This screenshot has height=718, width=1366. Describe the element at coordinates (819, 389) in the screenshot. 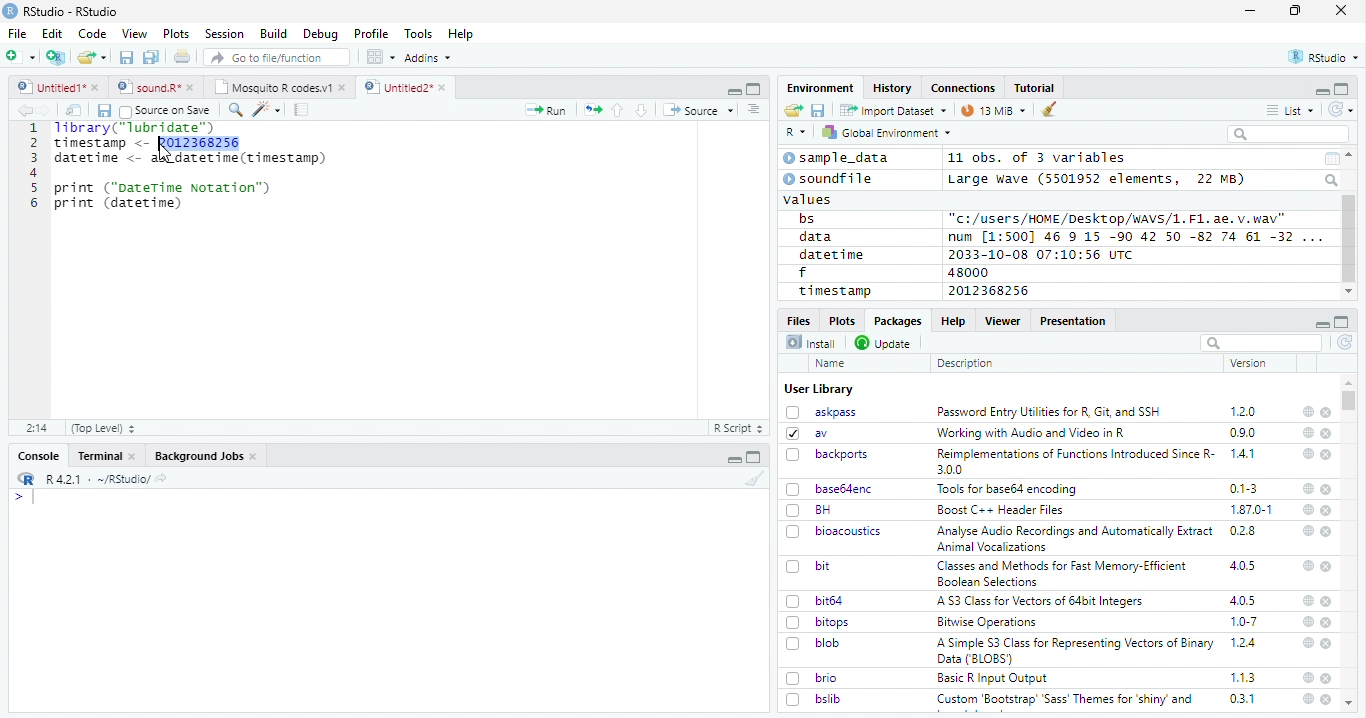

I see `User Library` at that location.